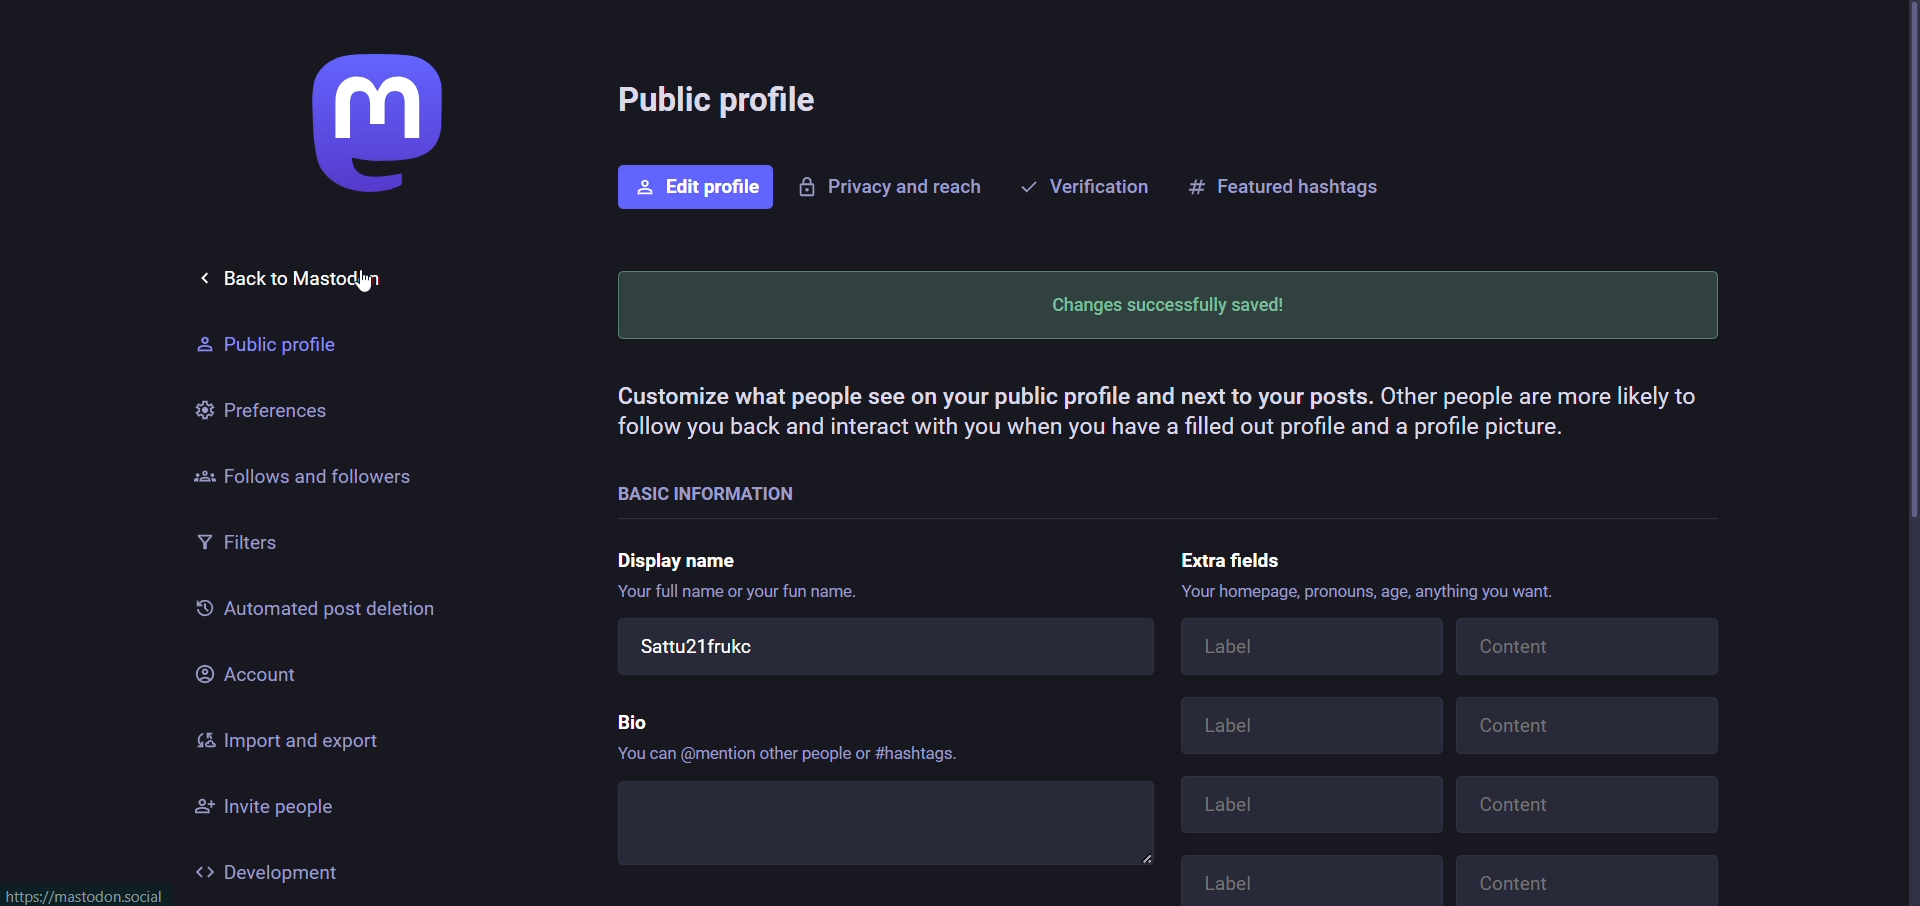  I want to click on Changes successfully saved!, so click(1163, 305).